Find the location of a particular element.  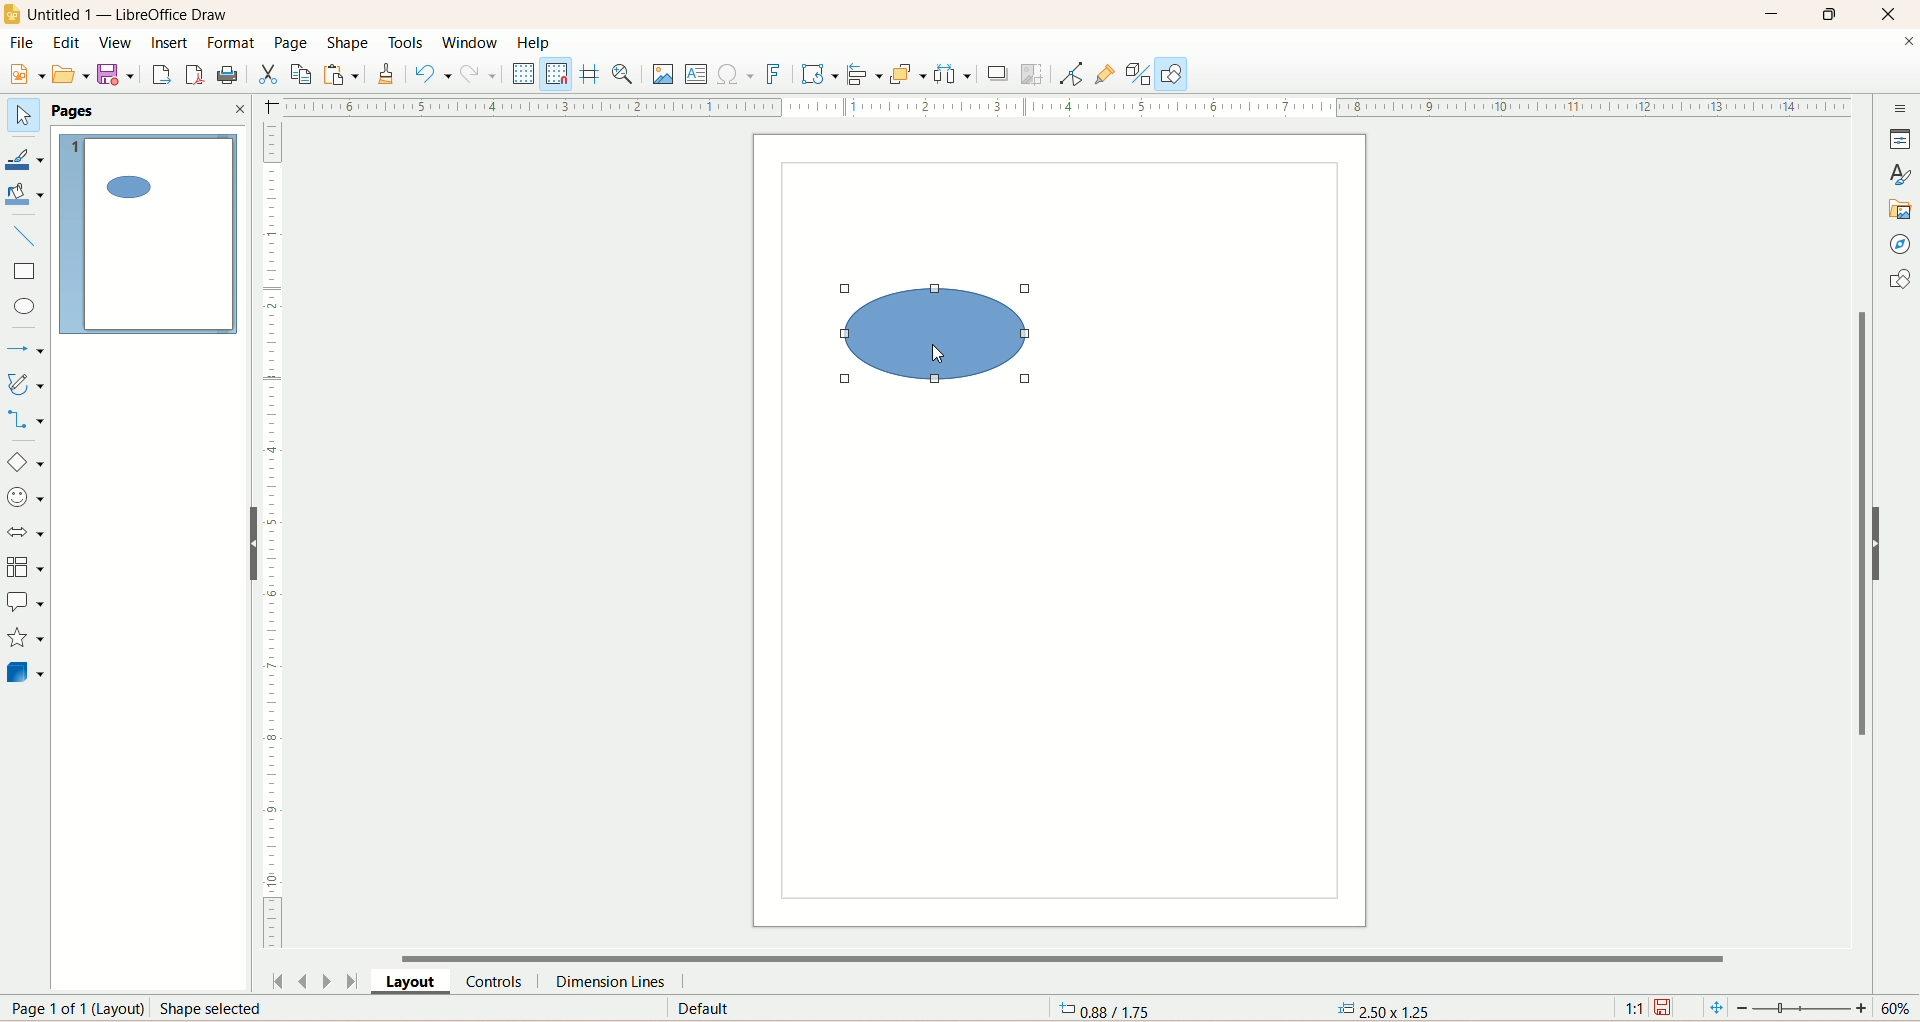

insert line is located at coordinates (24, 235).